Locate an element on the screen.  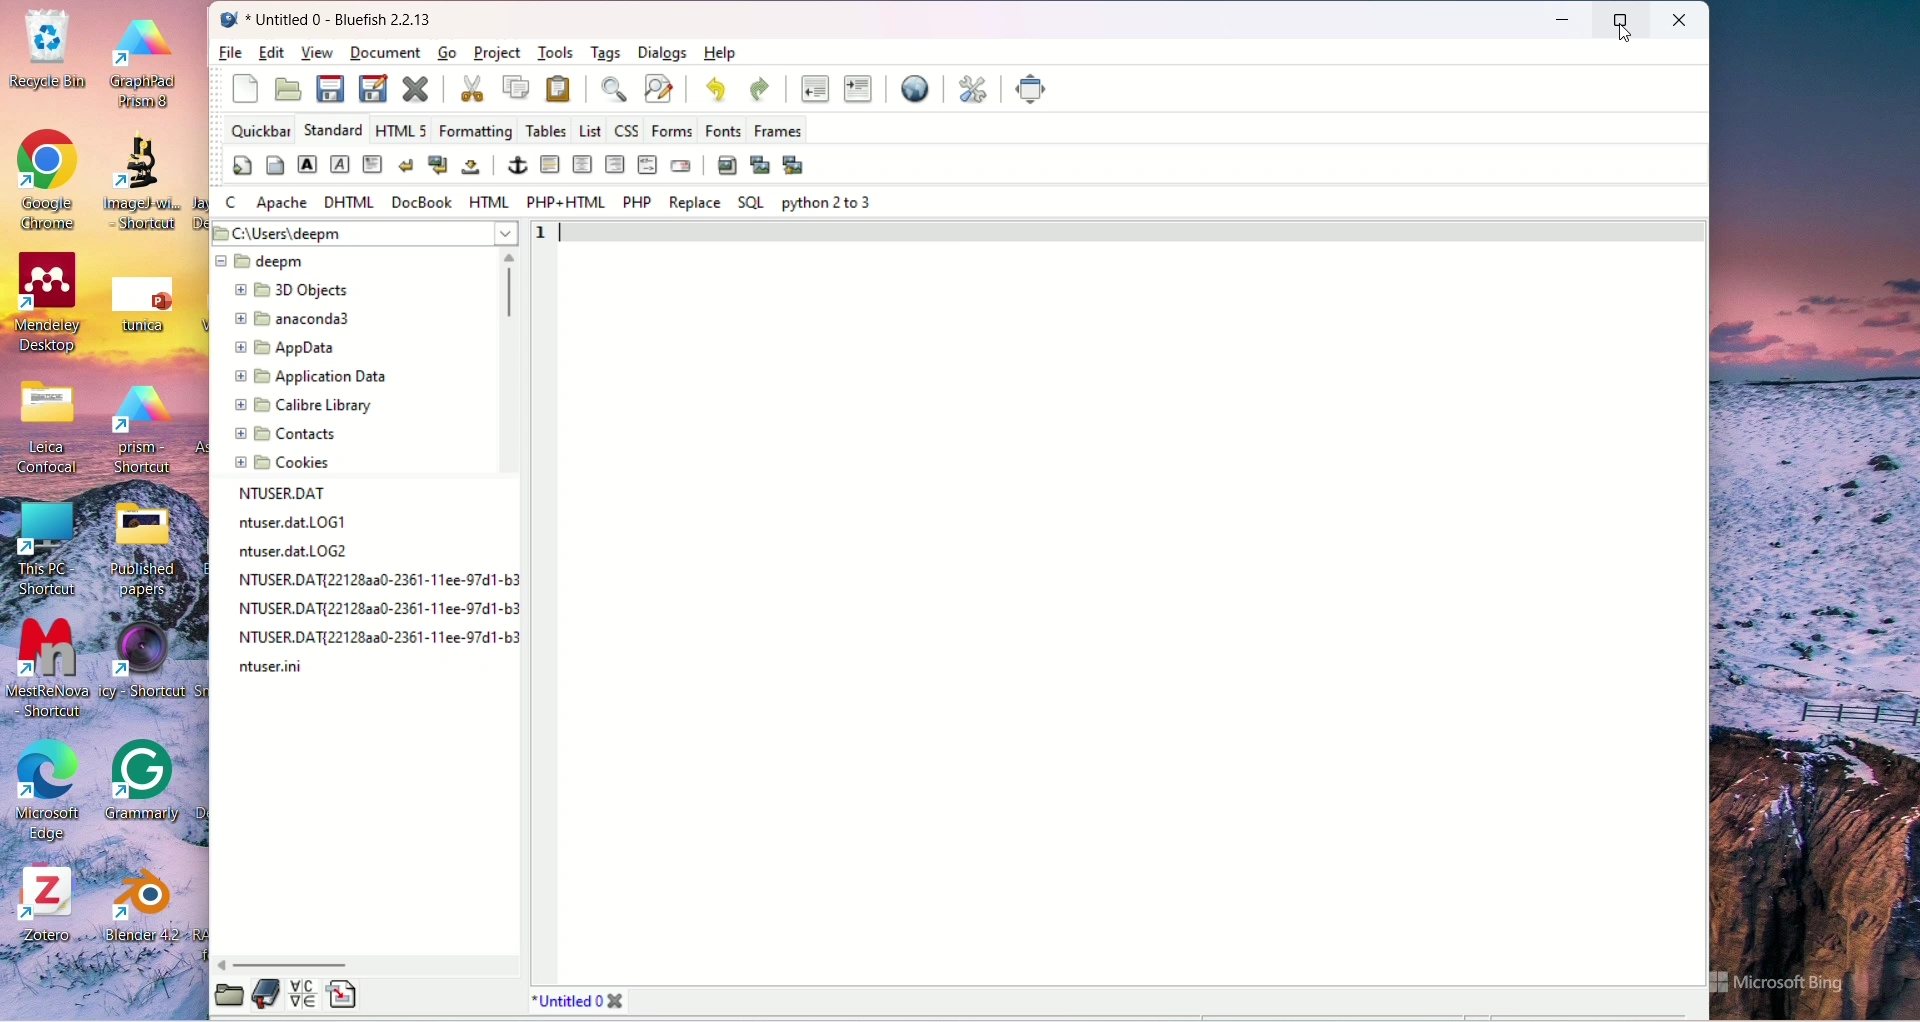
contacts is located at coordinates (287, 436).